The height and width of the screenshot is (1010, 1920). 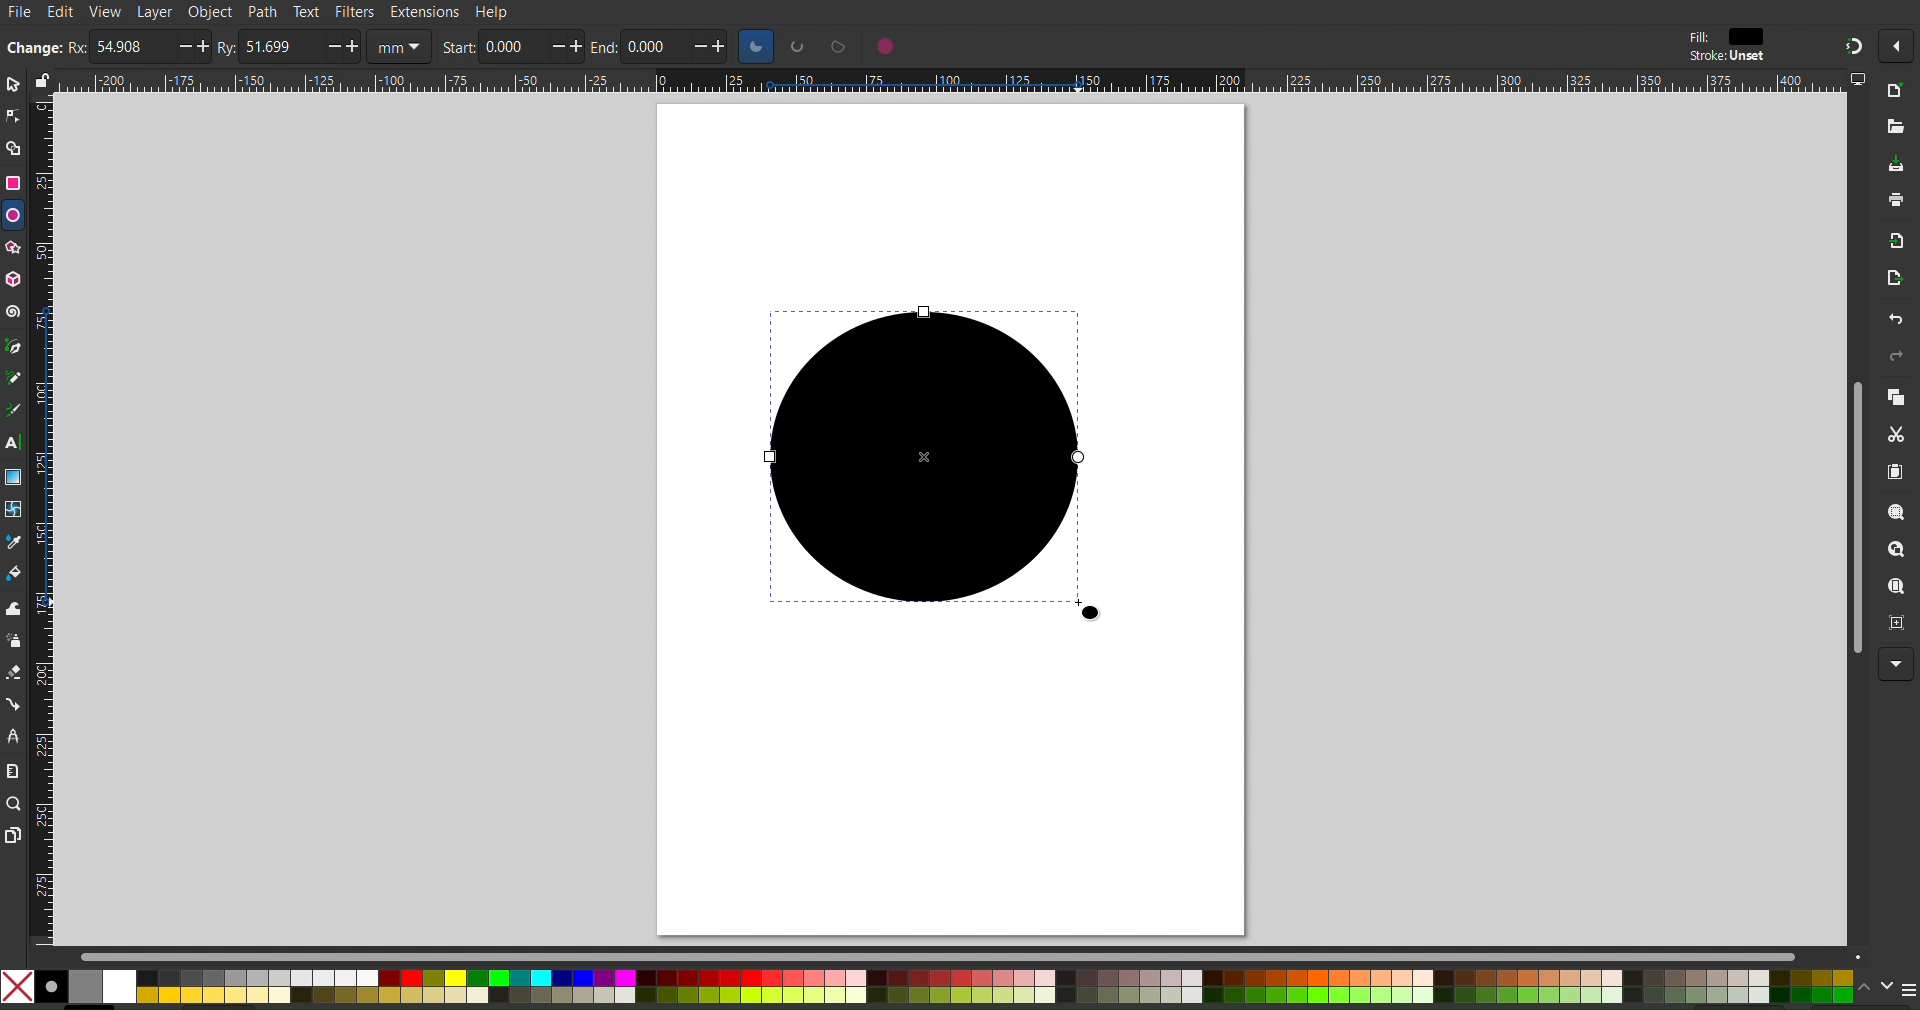 I want to click on Object, so click(x=209, y=13).